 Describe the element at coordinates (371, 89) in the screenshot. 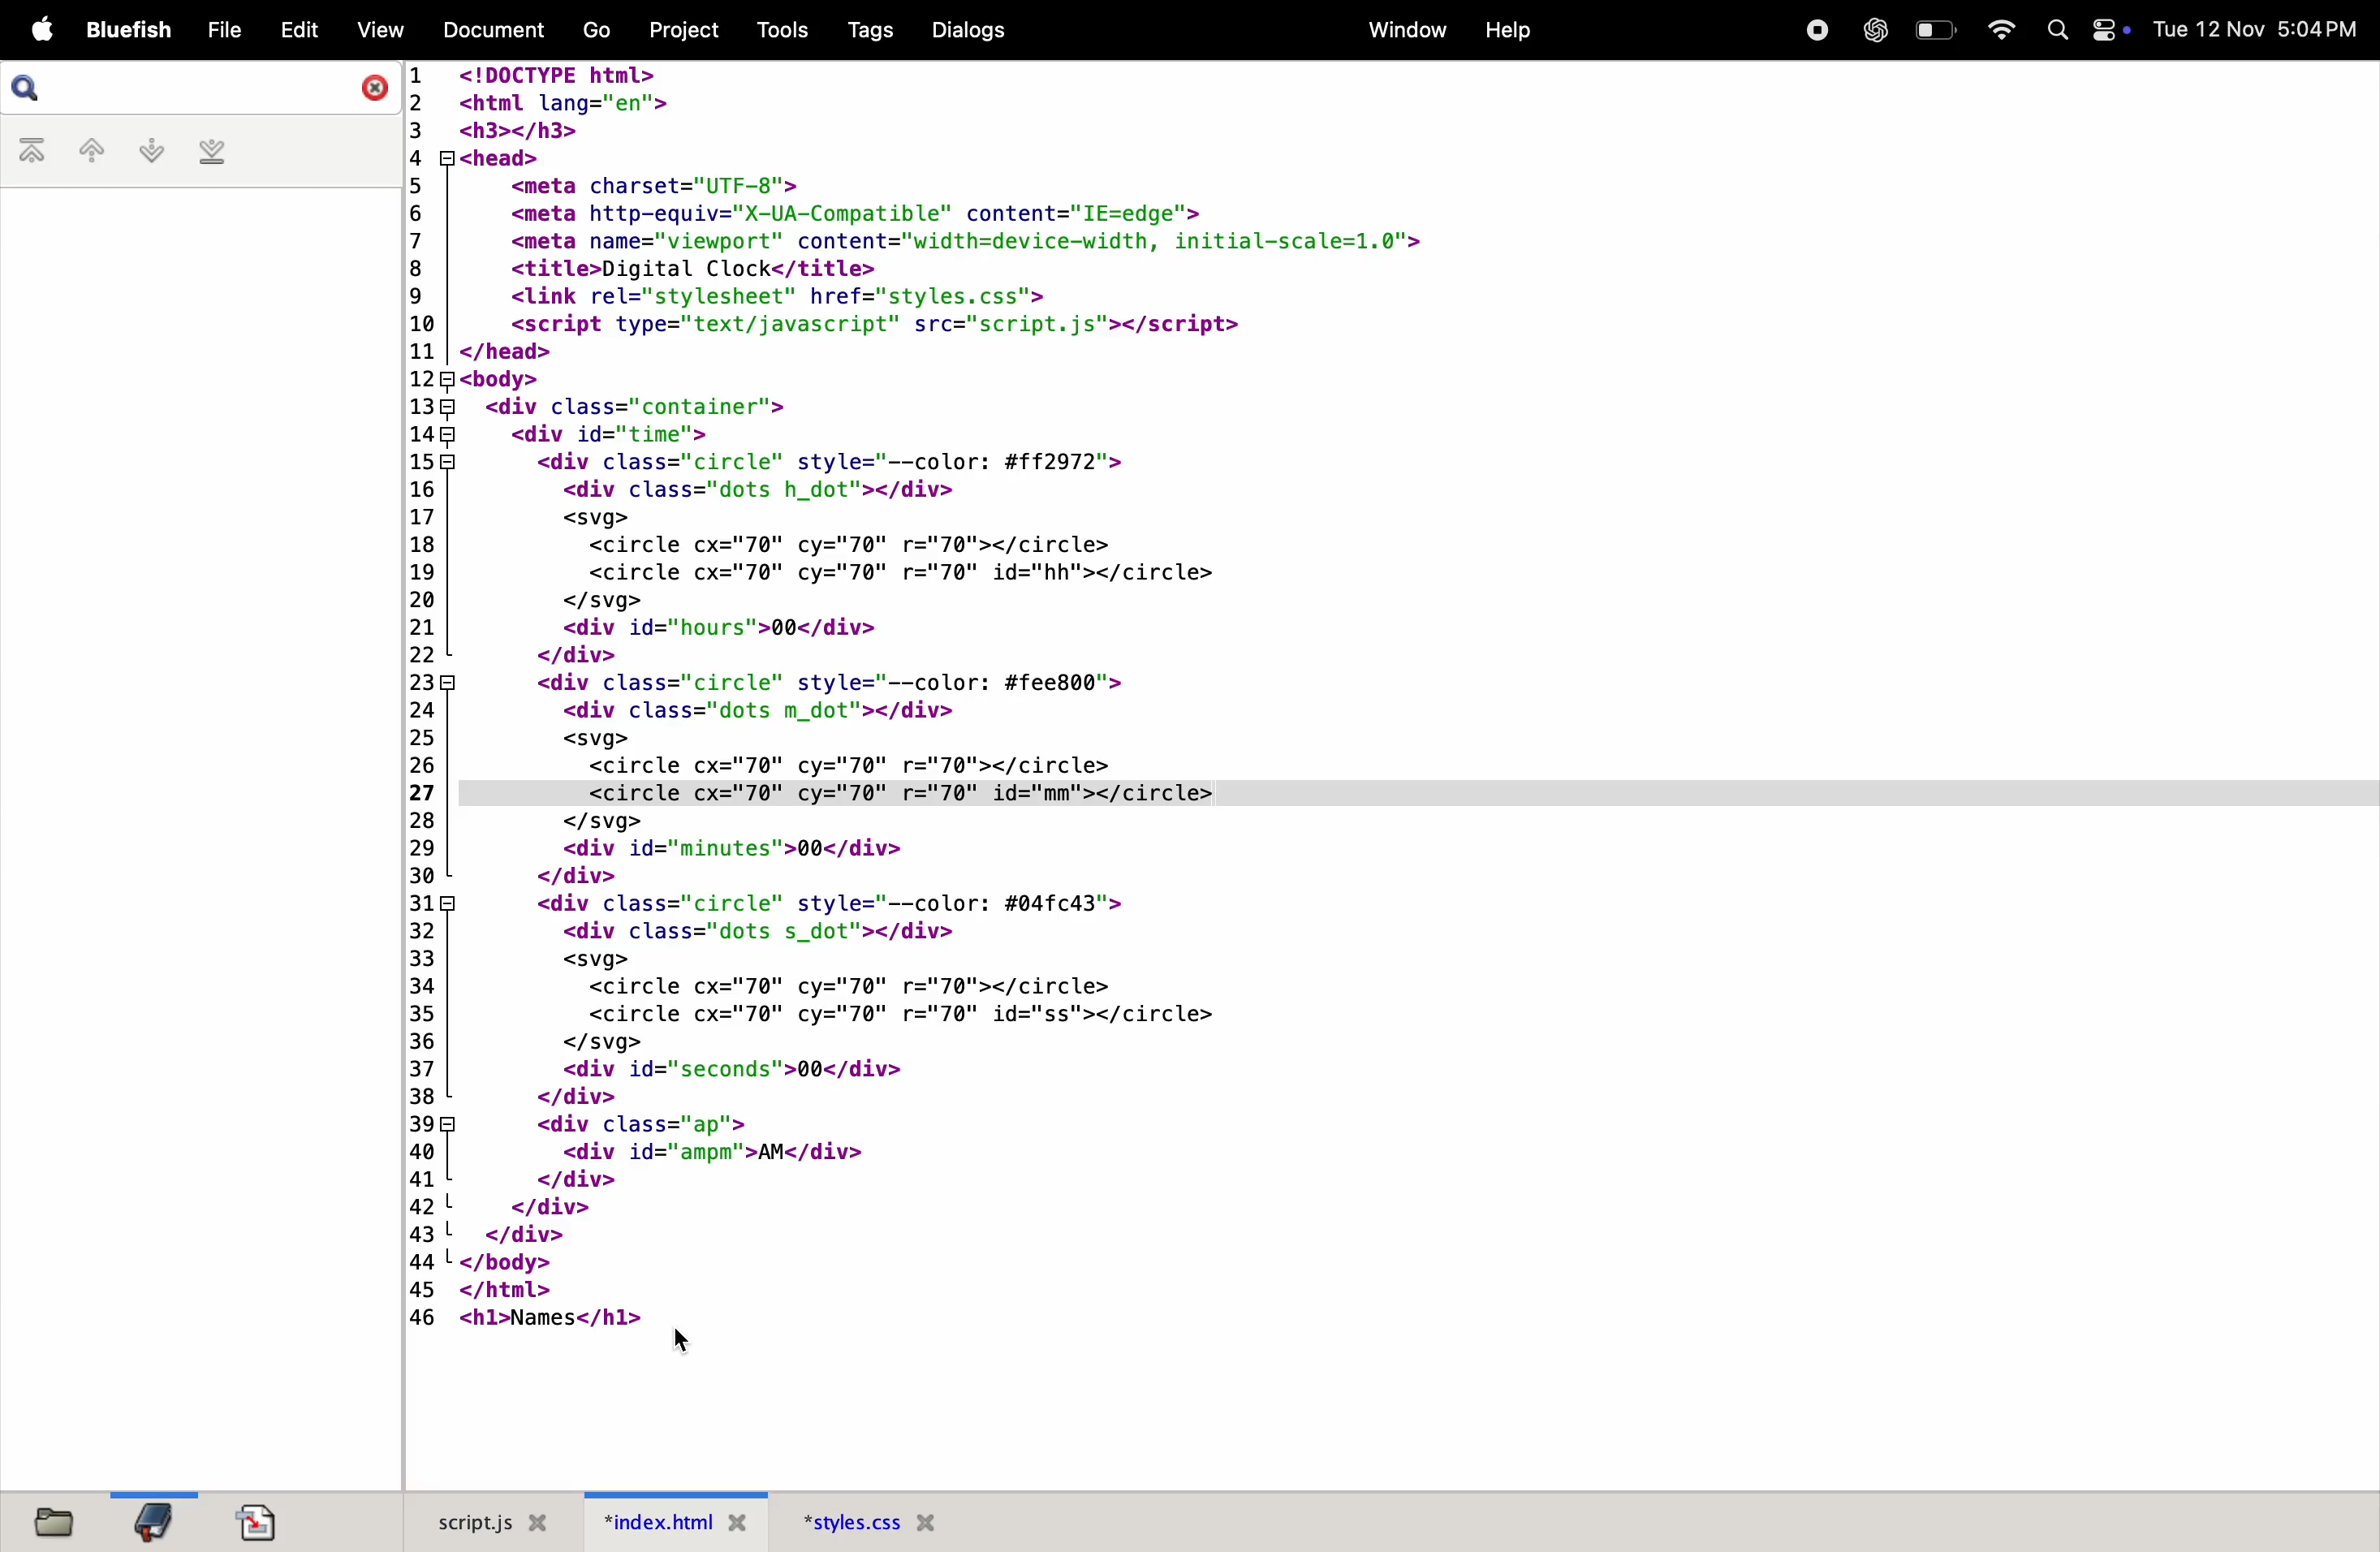

I see `close` at that location.